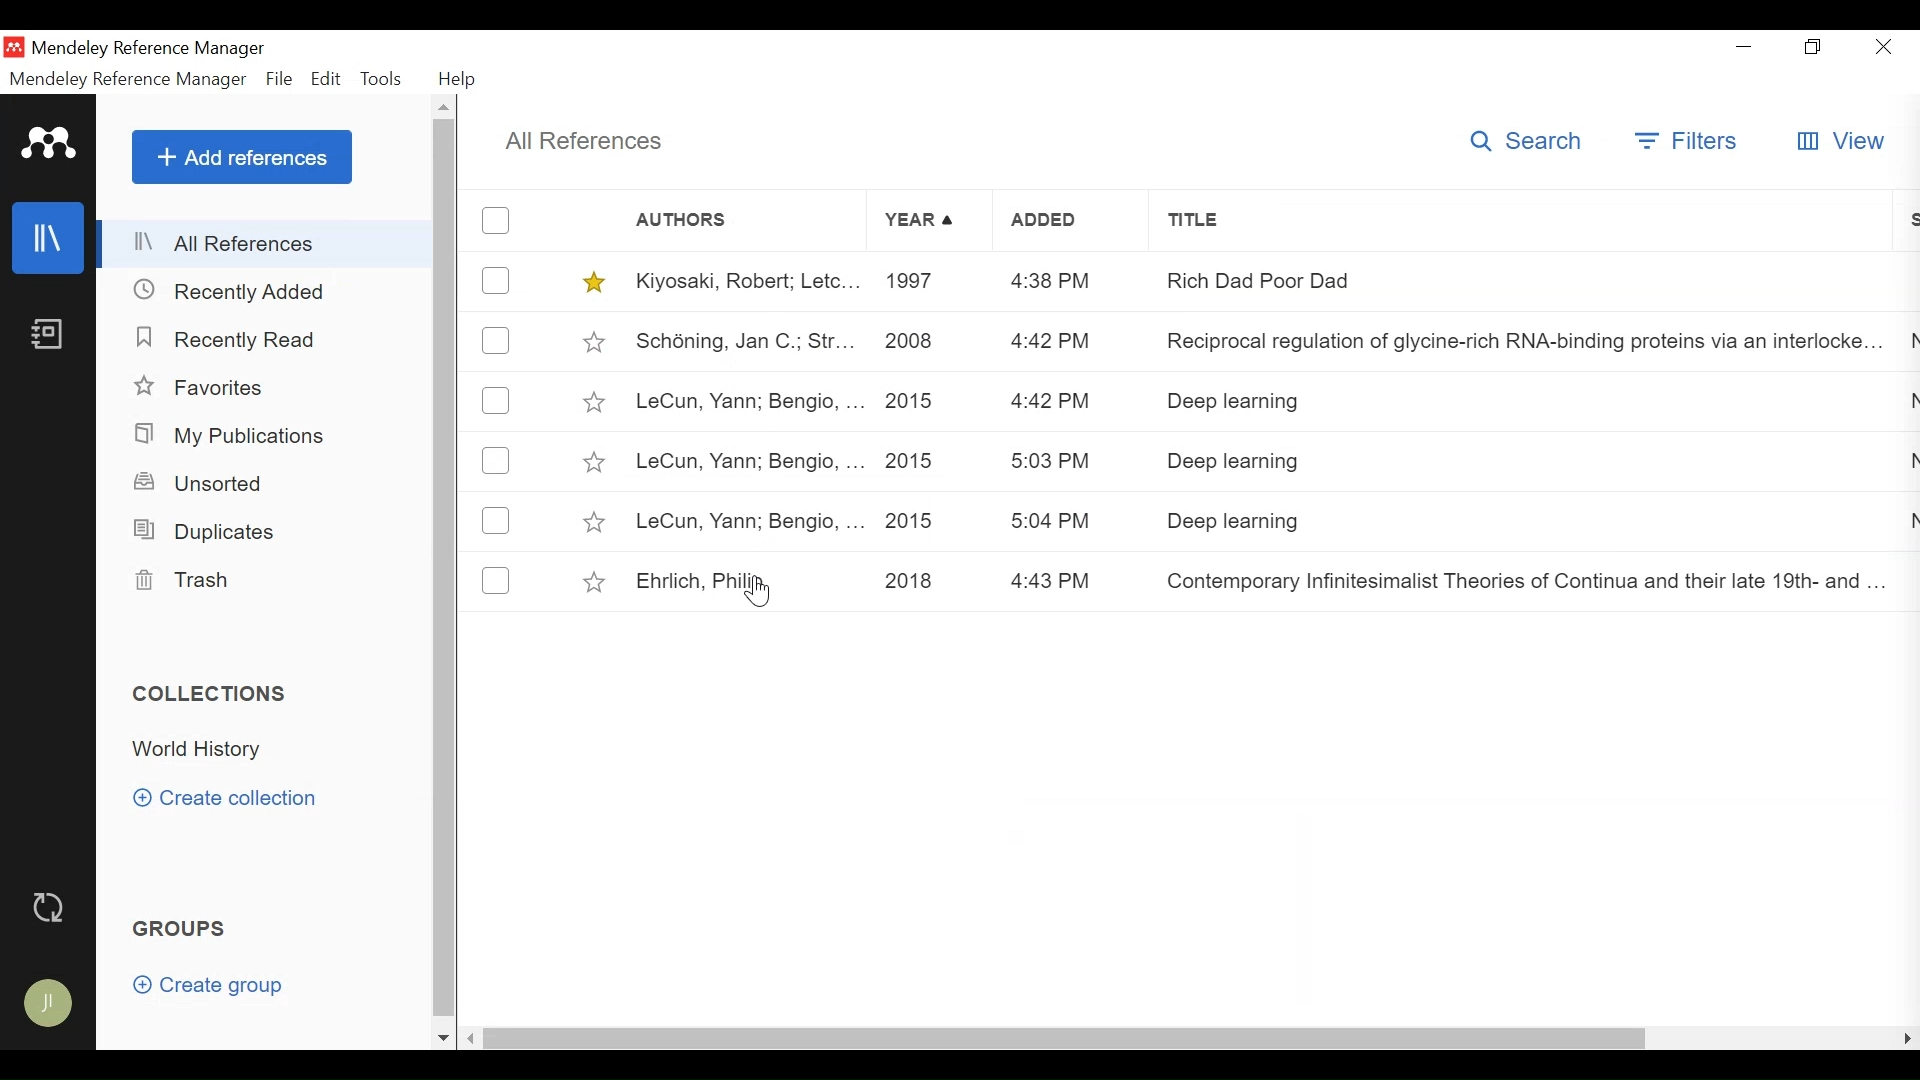 This screenshot has height=1080, width=1920. What do you see at coordinates (1514, 522) in the screenshot?
I see `Deep learning` at bounding box center [1514, 522].